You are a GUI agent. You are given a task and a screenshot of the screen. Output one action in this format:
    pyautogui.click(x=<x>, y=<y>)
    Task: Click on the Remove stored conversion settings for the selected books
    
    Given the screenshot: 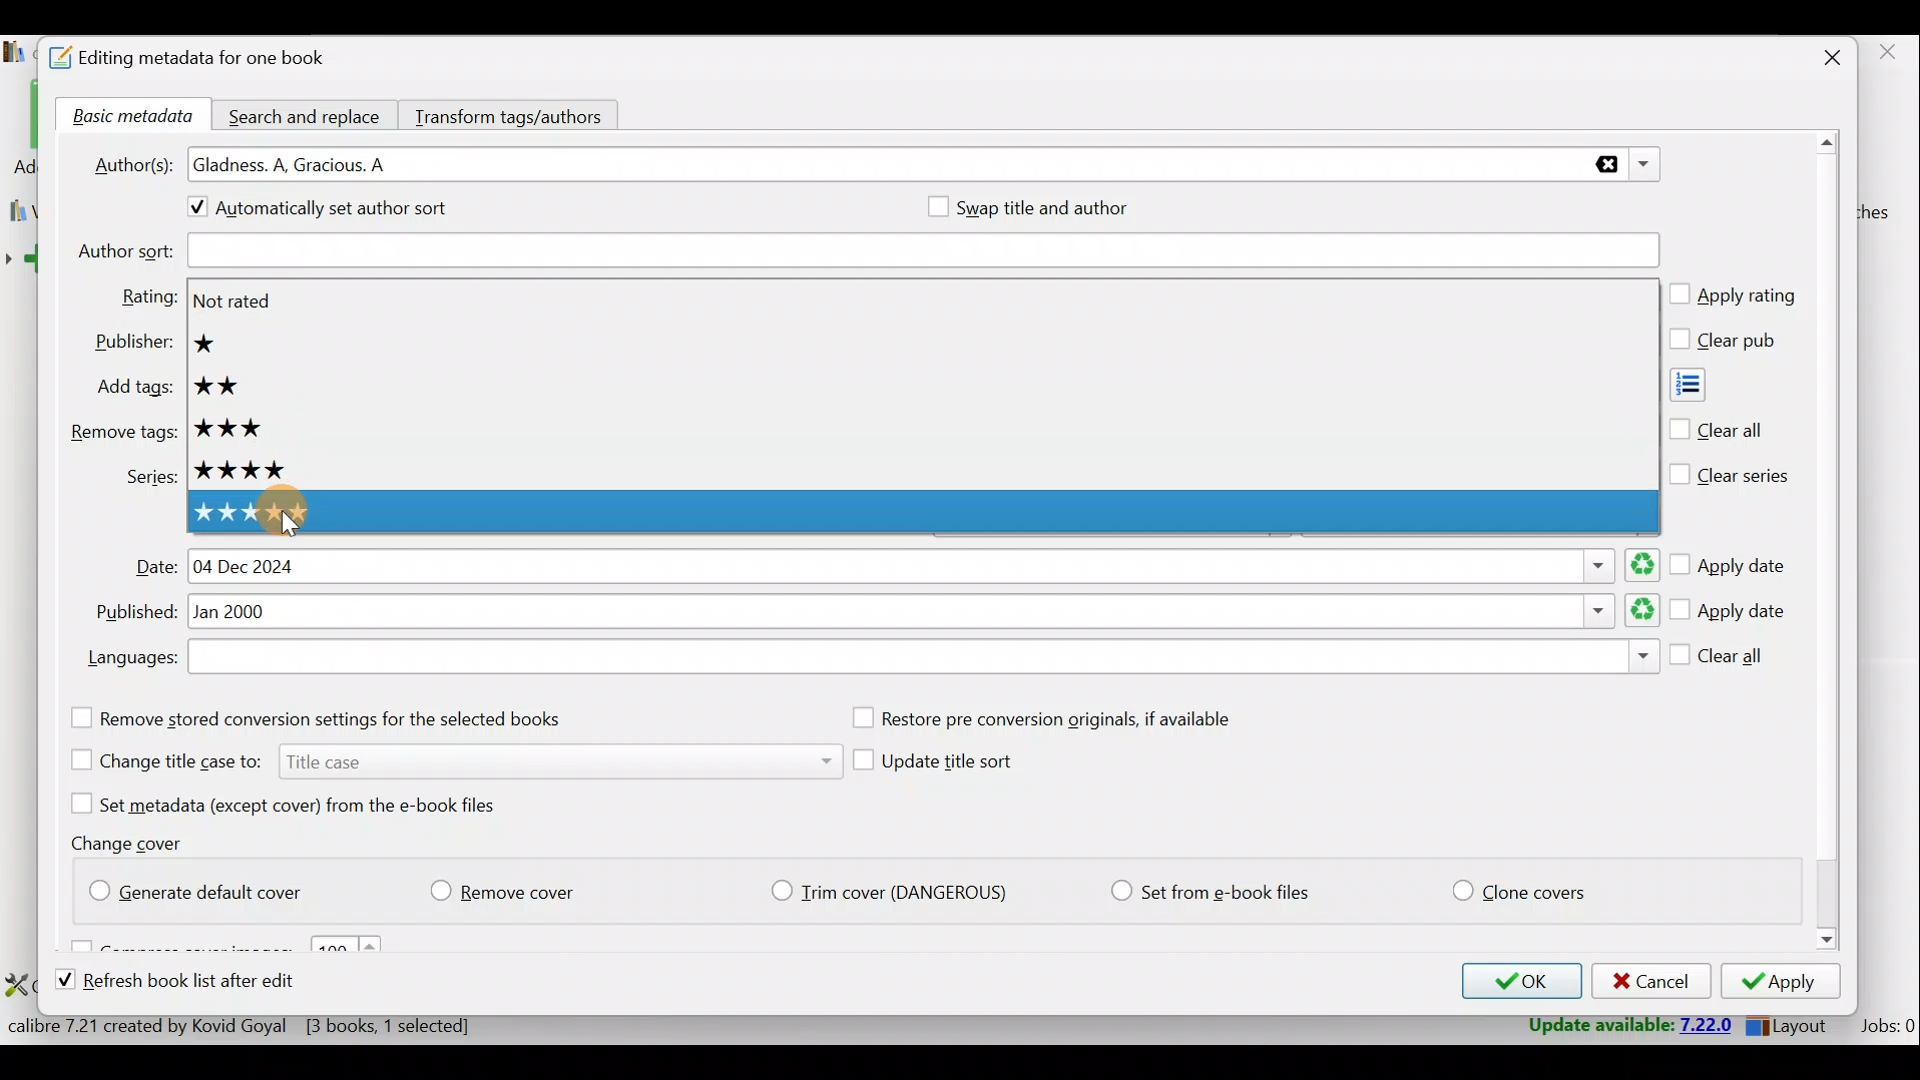 What is the action you would take?
    pyautogui.click(x=343, y=718)
    